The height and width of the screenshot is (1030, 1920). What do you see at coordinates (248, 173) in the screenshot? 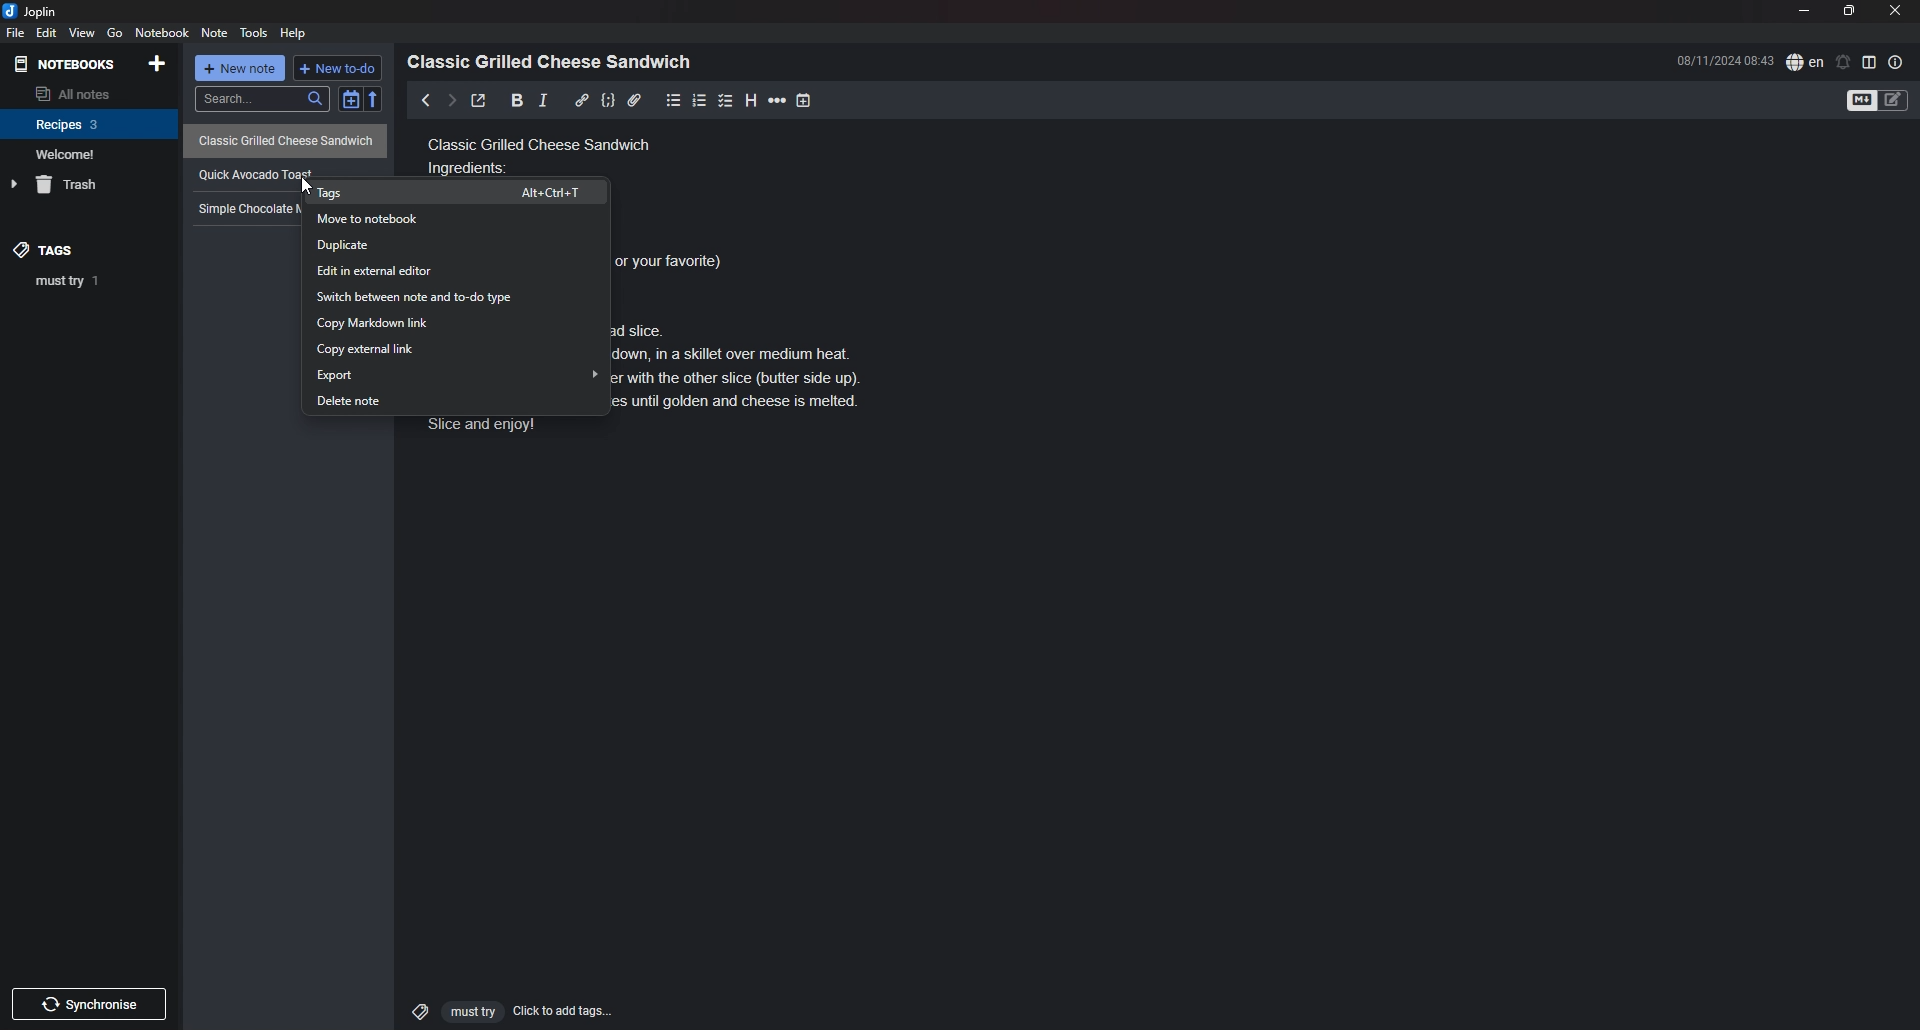
I see `recipe` at bounding box center [248, 173].